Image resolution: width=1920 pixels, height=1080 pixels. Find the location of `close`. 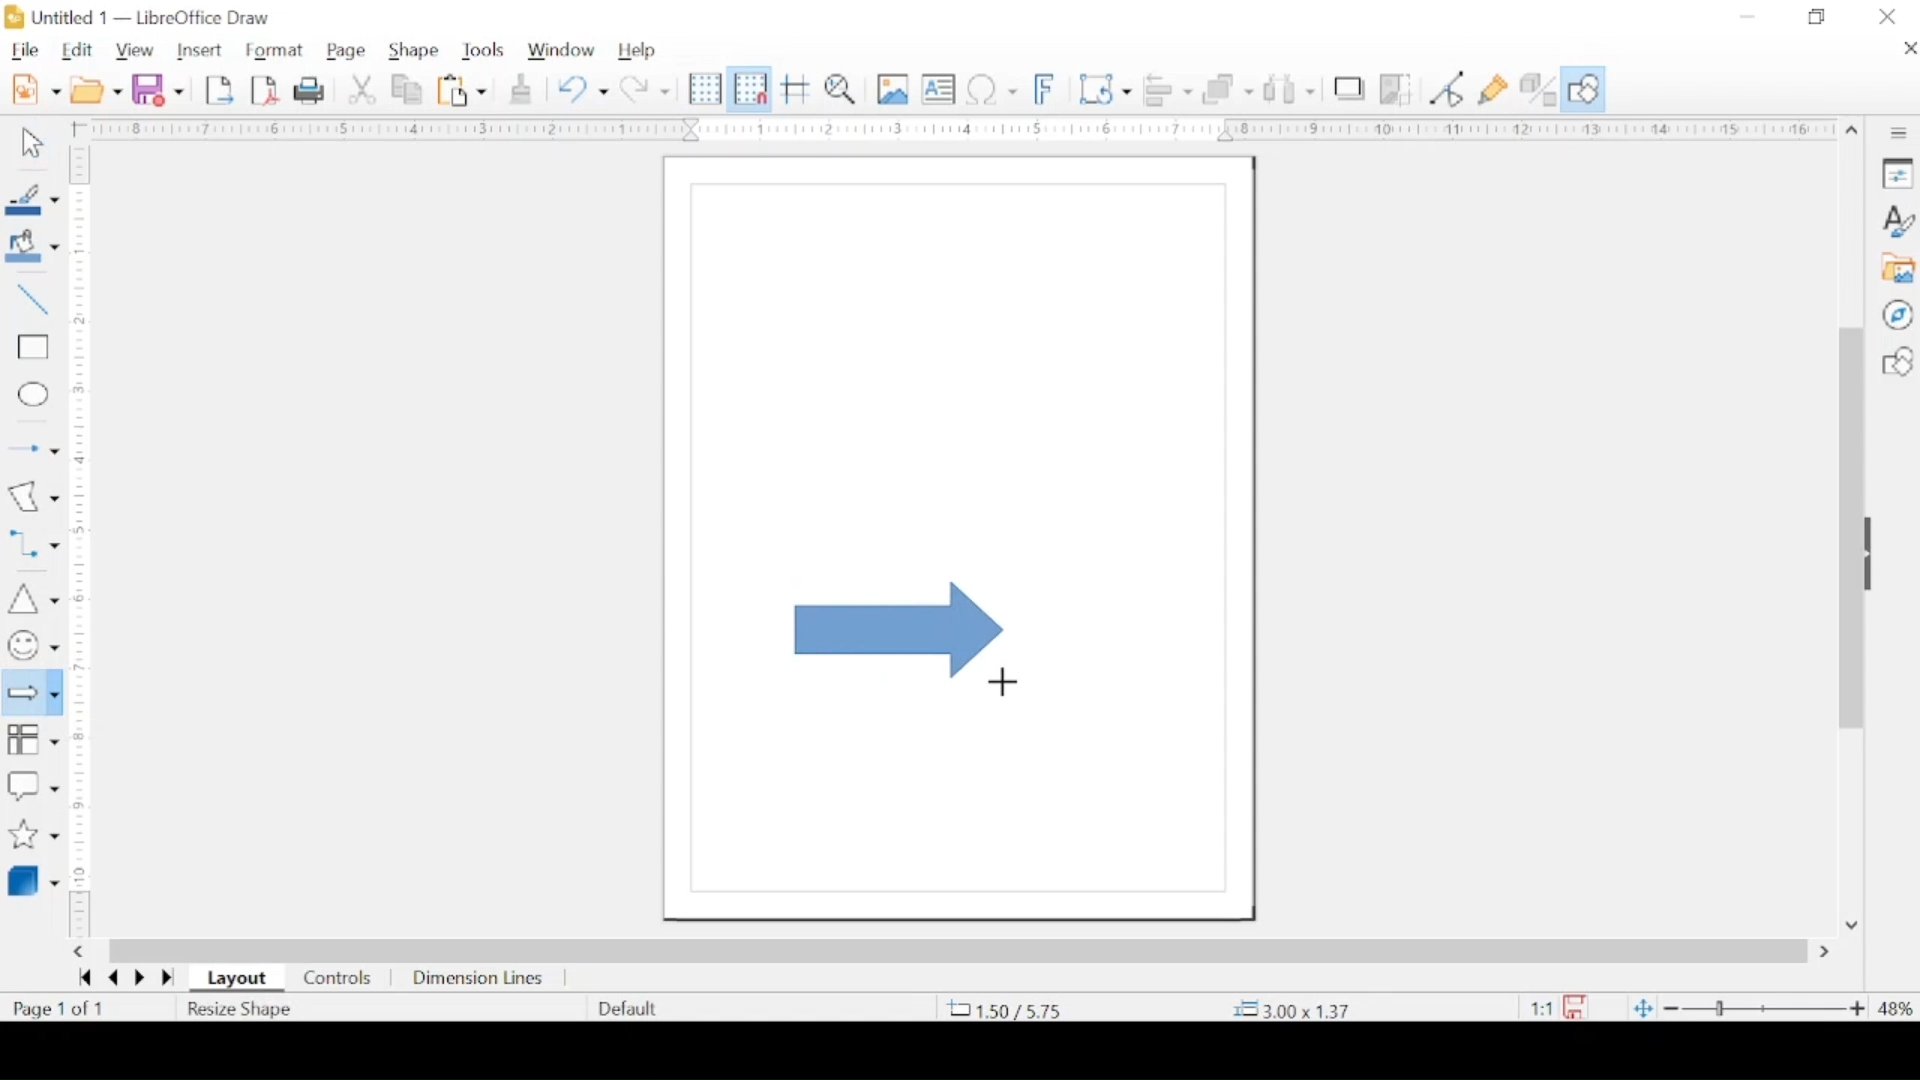

close is located at coordinates (1908, 48).